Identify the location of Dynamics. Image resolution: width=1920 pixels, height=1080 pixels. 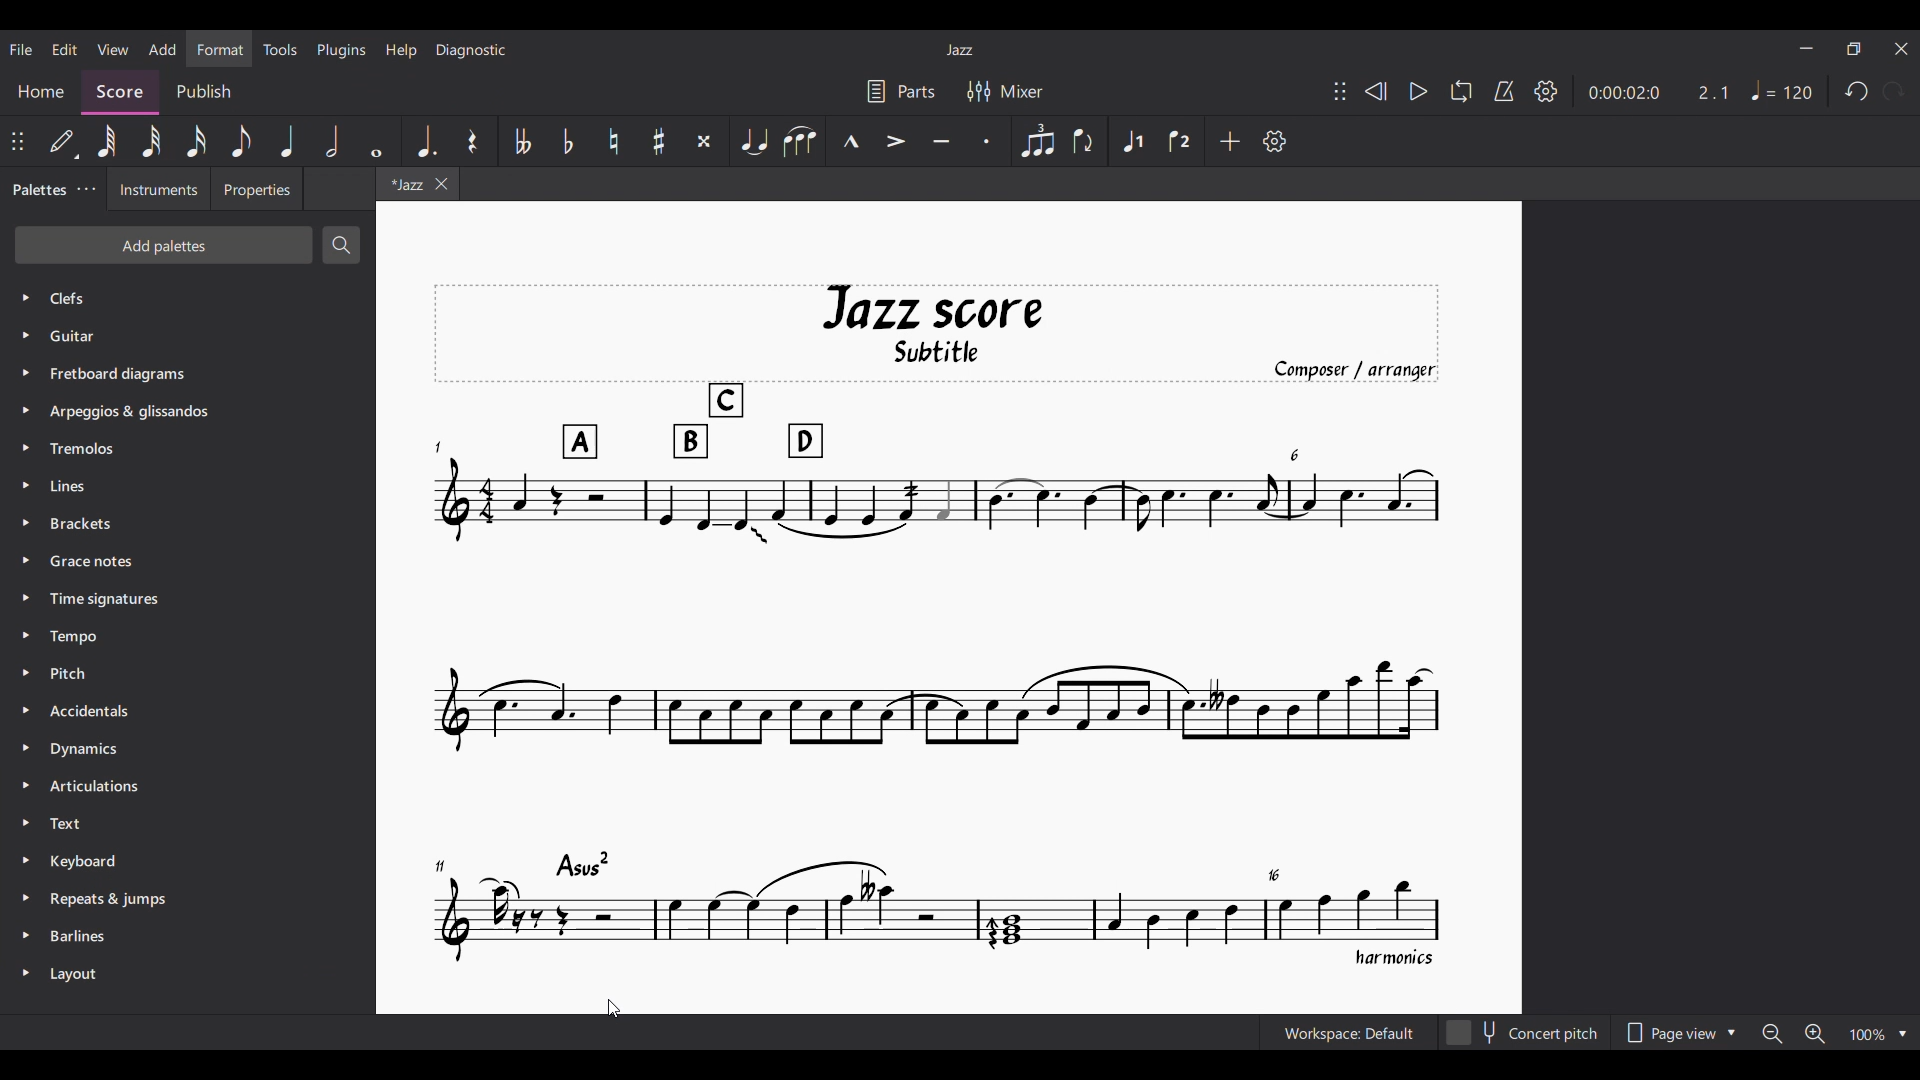
(89, 749).